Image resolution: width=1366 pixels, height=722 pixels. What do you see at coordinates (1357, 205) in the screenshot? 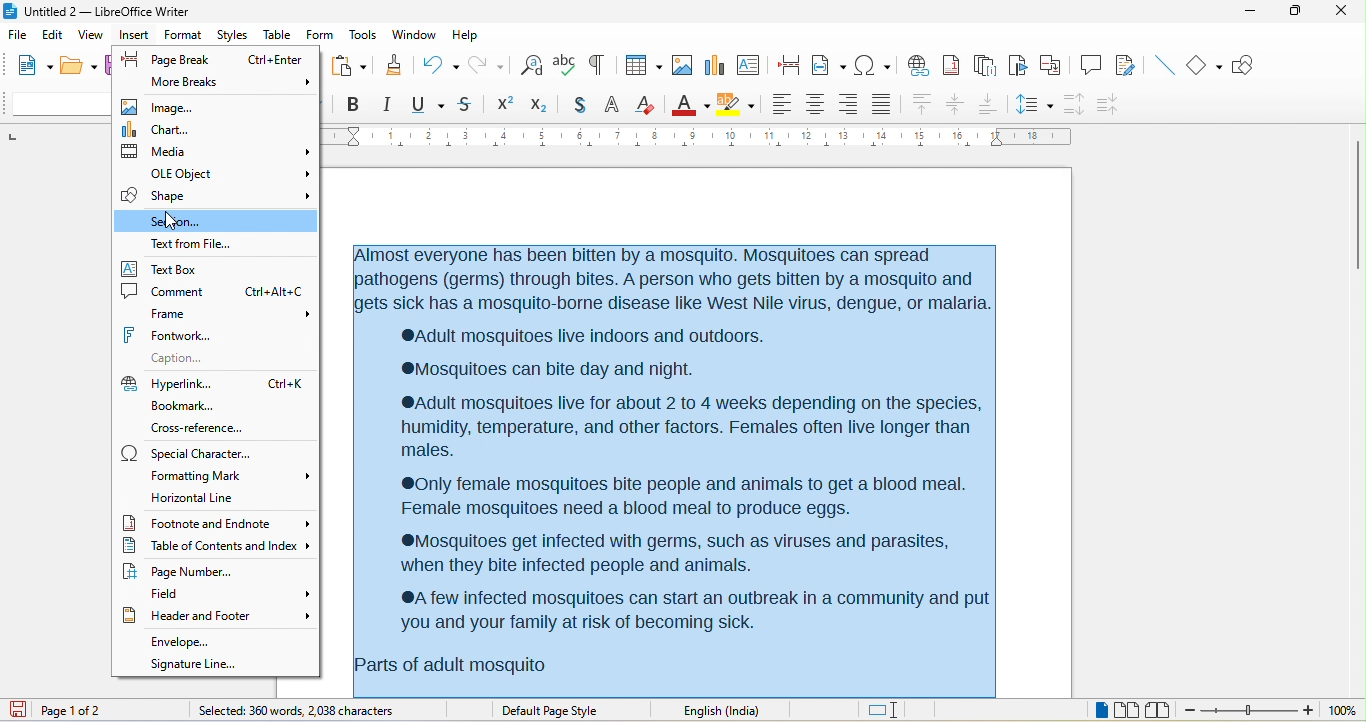
I see `vertical scroll bar` at bounding box center [1357, 205].